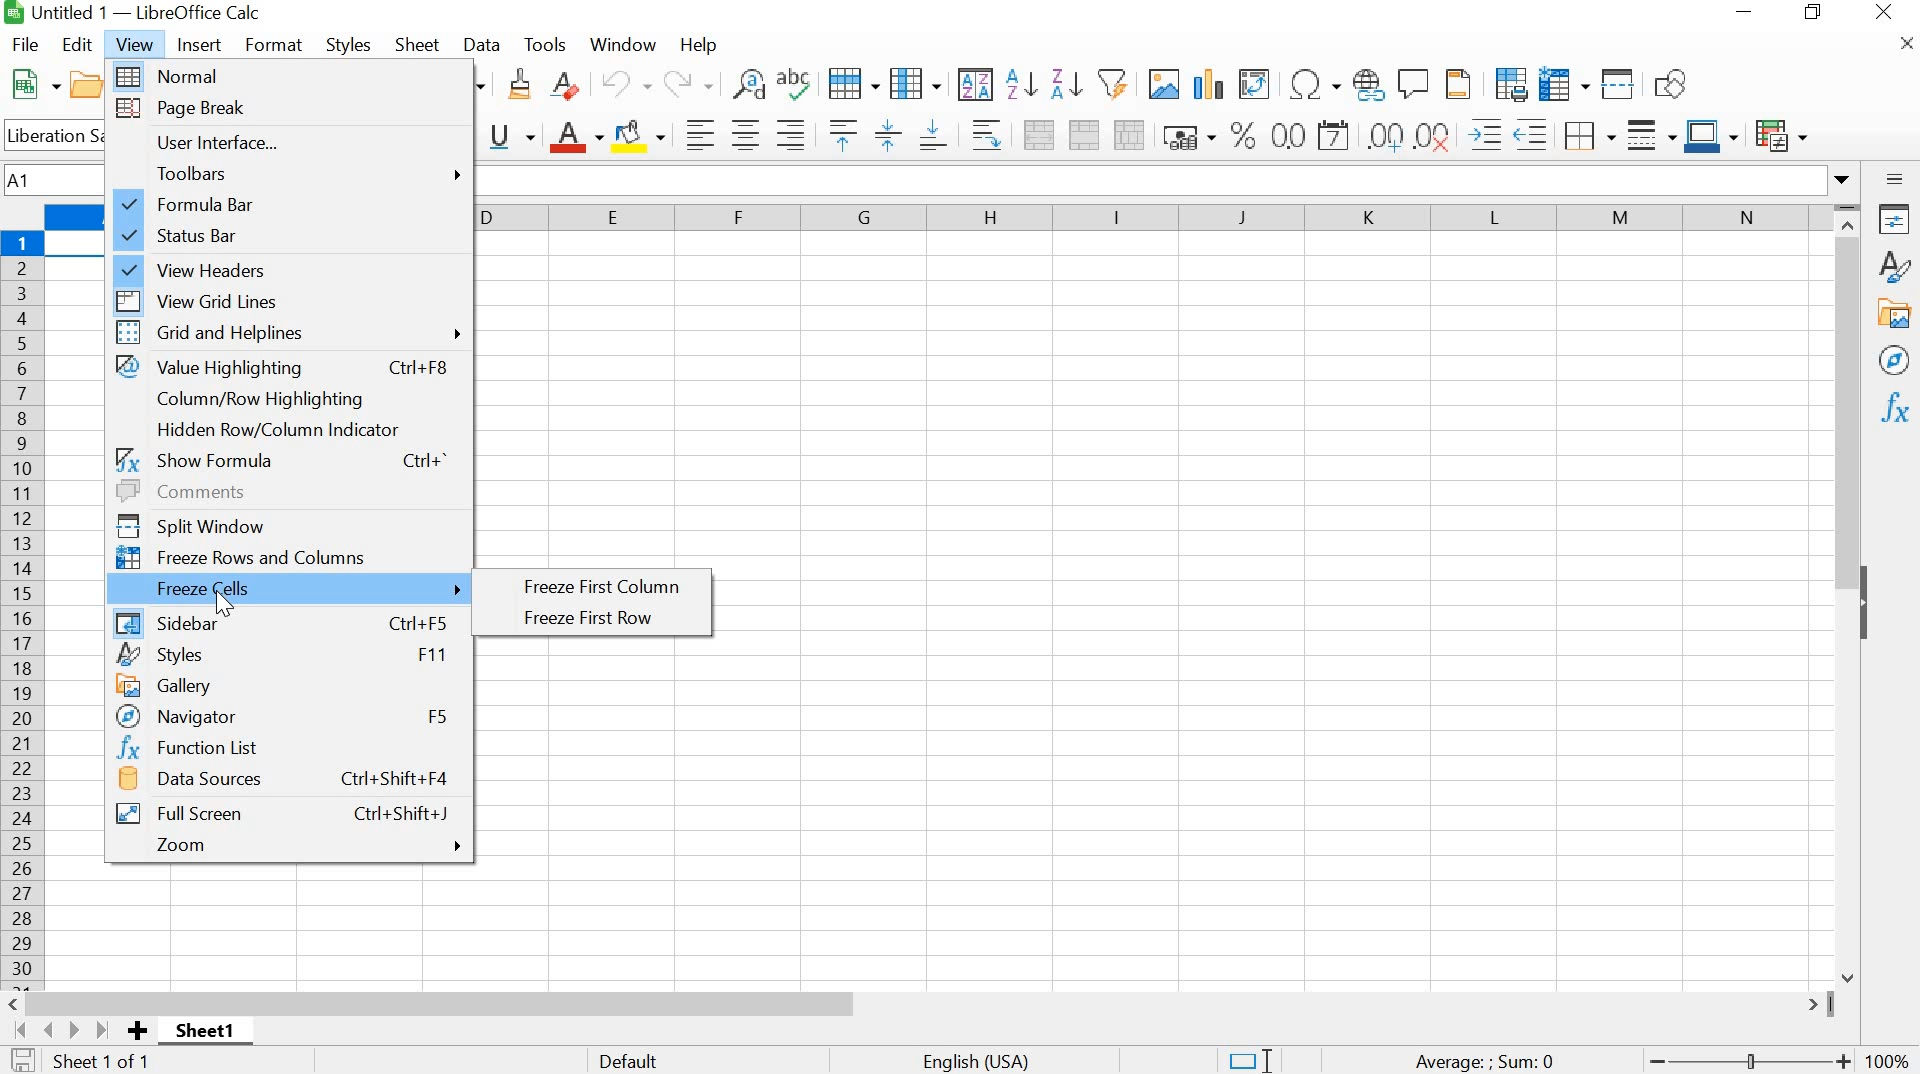 This screenshot has width=1920, height=1074. What do you see at coordinates (605, 618) in the screenshot?
I see `FREEZE FIRST ROW` at bounding box center [605, 618].